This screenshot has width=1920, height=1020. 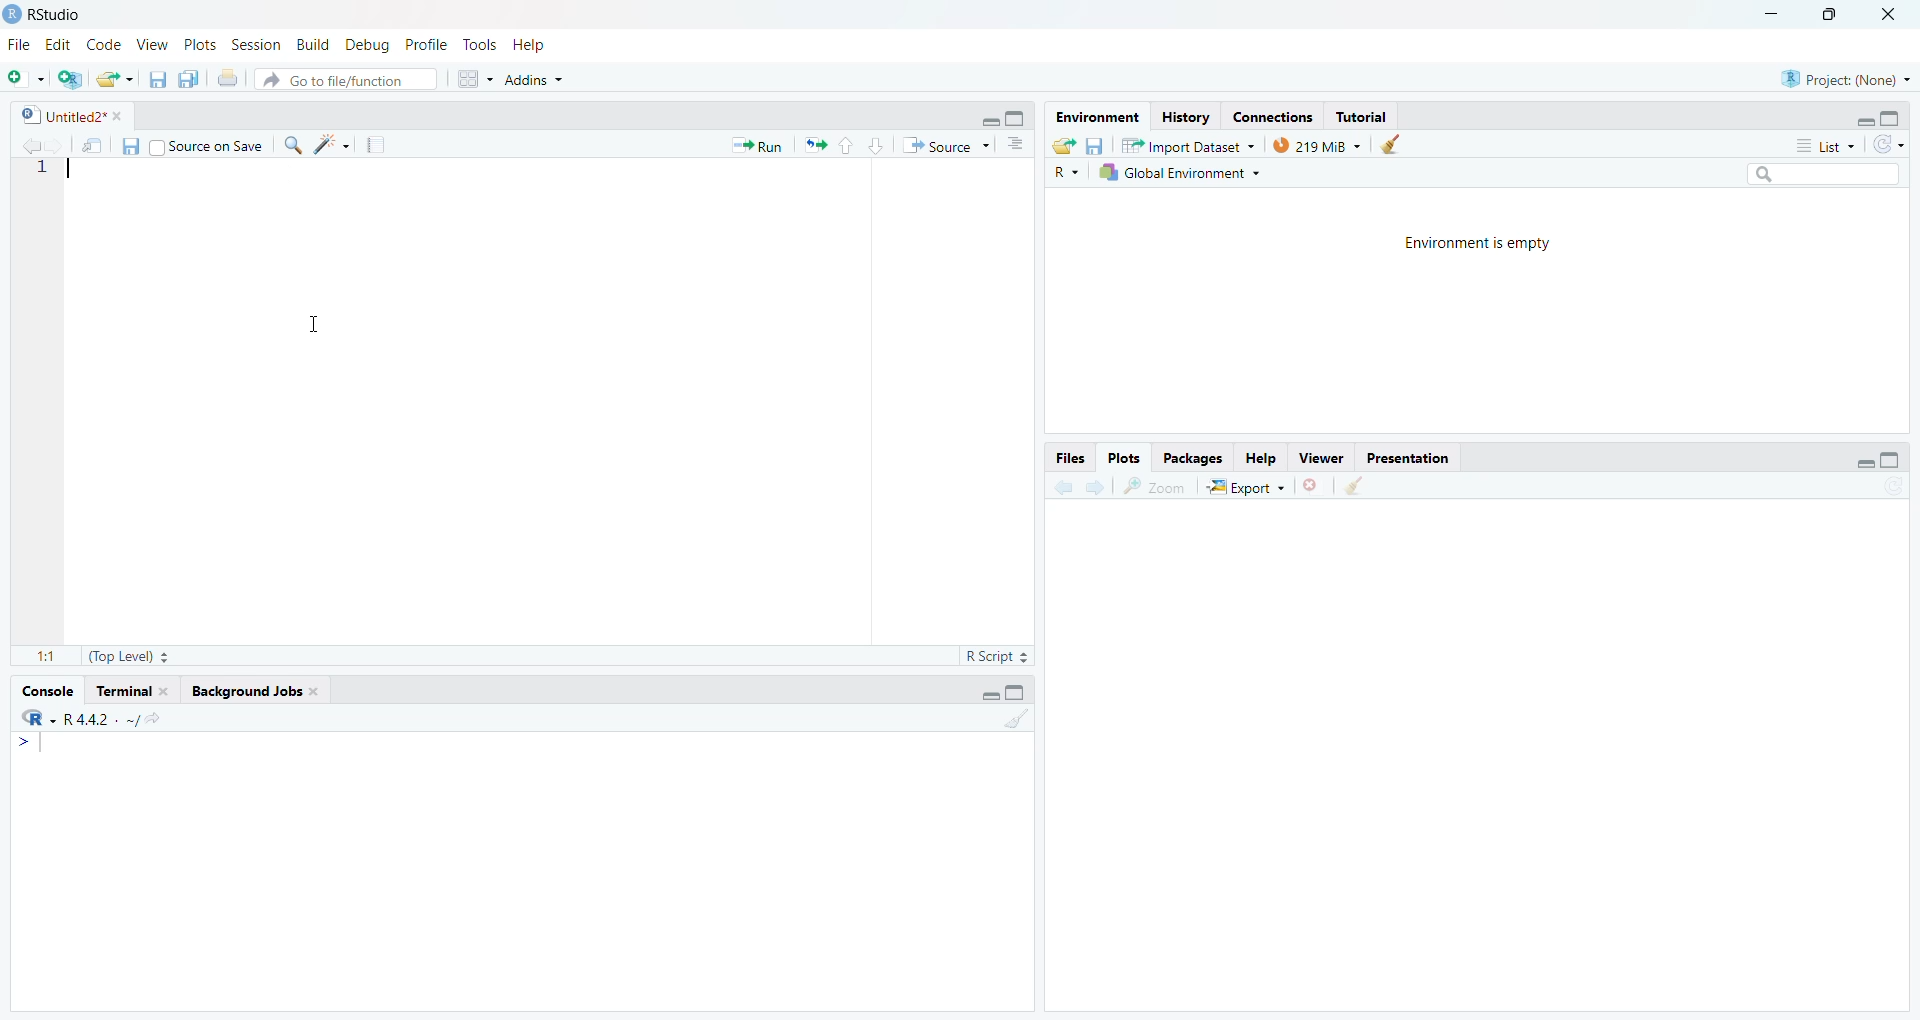 I want to click on Re run the previous code, so click(x=814, y=144).